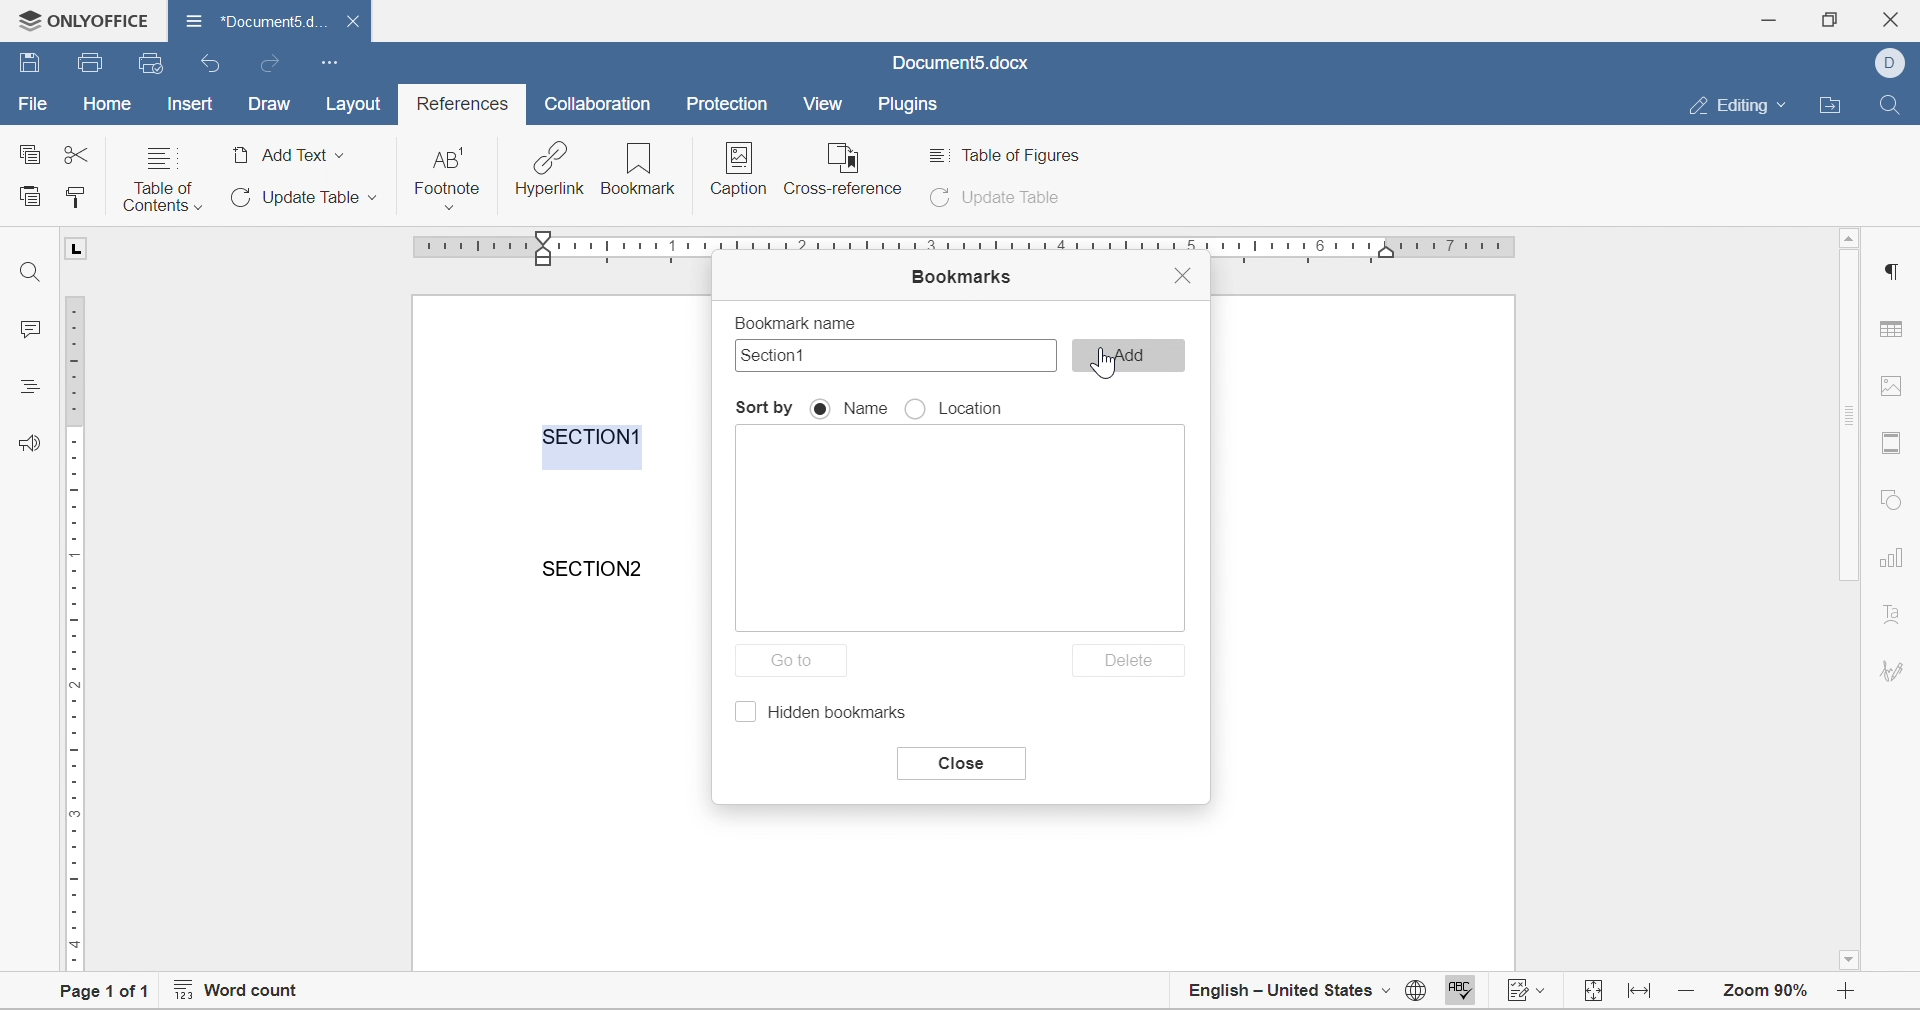 The width and height of the screenshot is (1920, 1010). I want to click on chart settings, so click(1894, 560).